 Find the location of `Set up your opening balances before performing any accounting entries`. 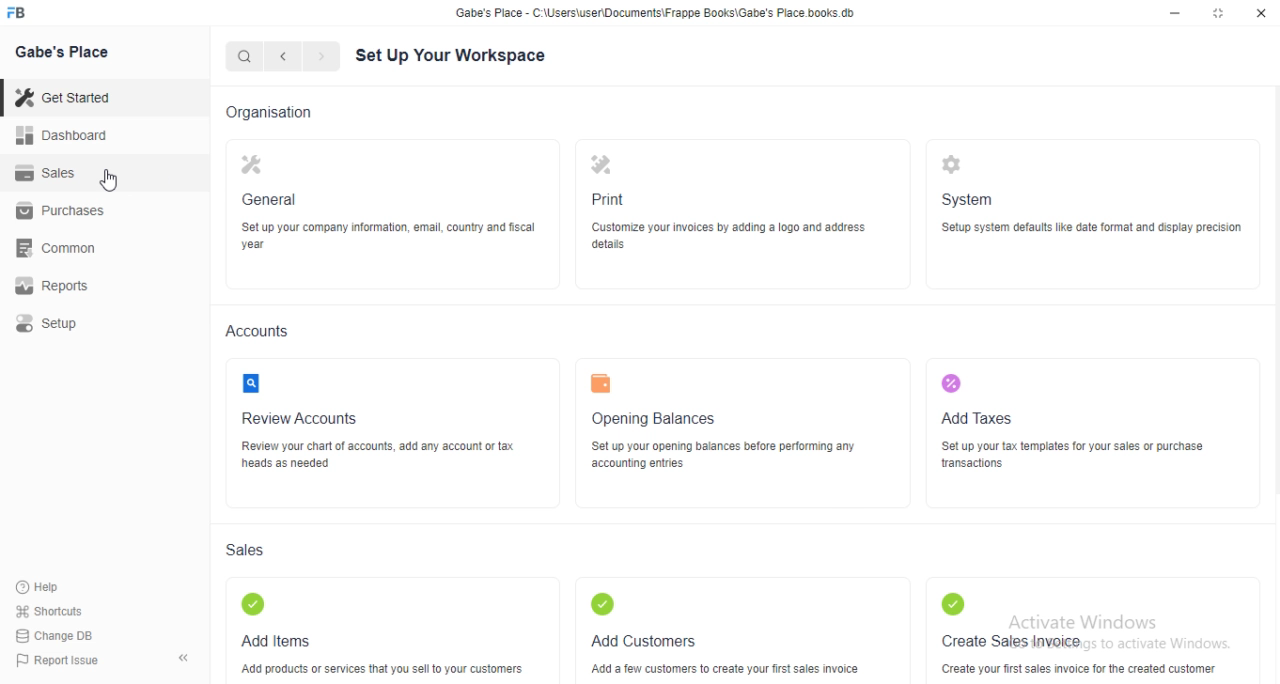

Set up your opening balances before performing any accounting entries is located at coordinates (735, 455).